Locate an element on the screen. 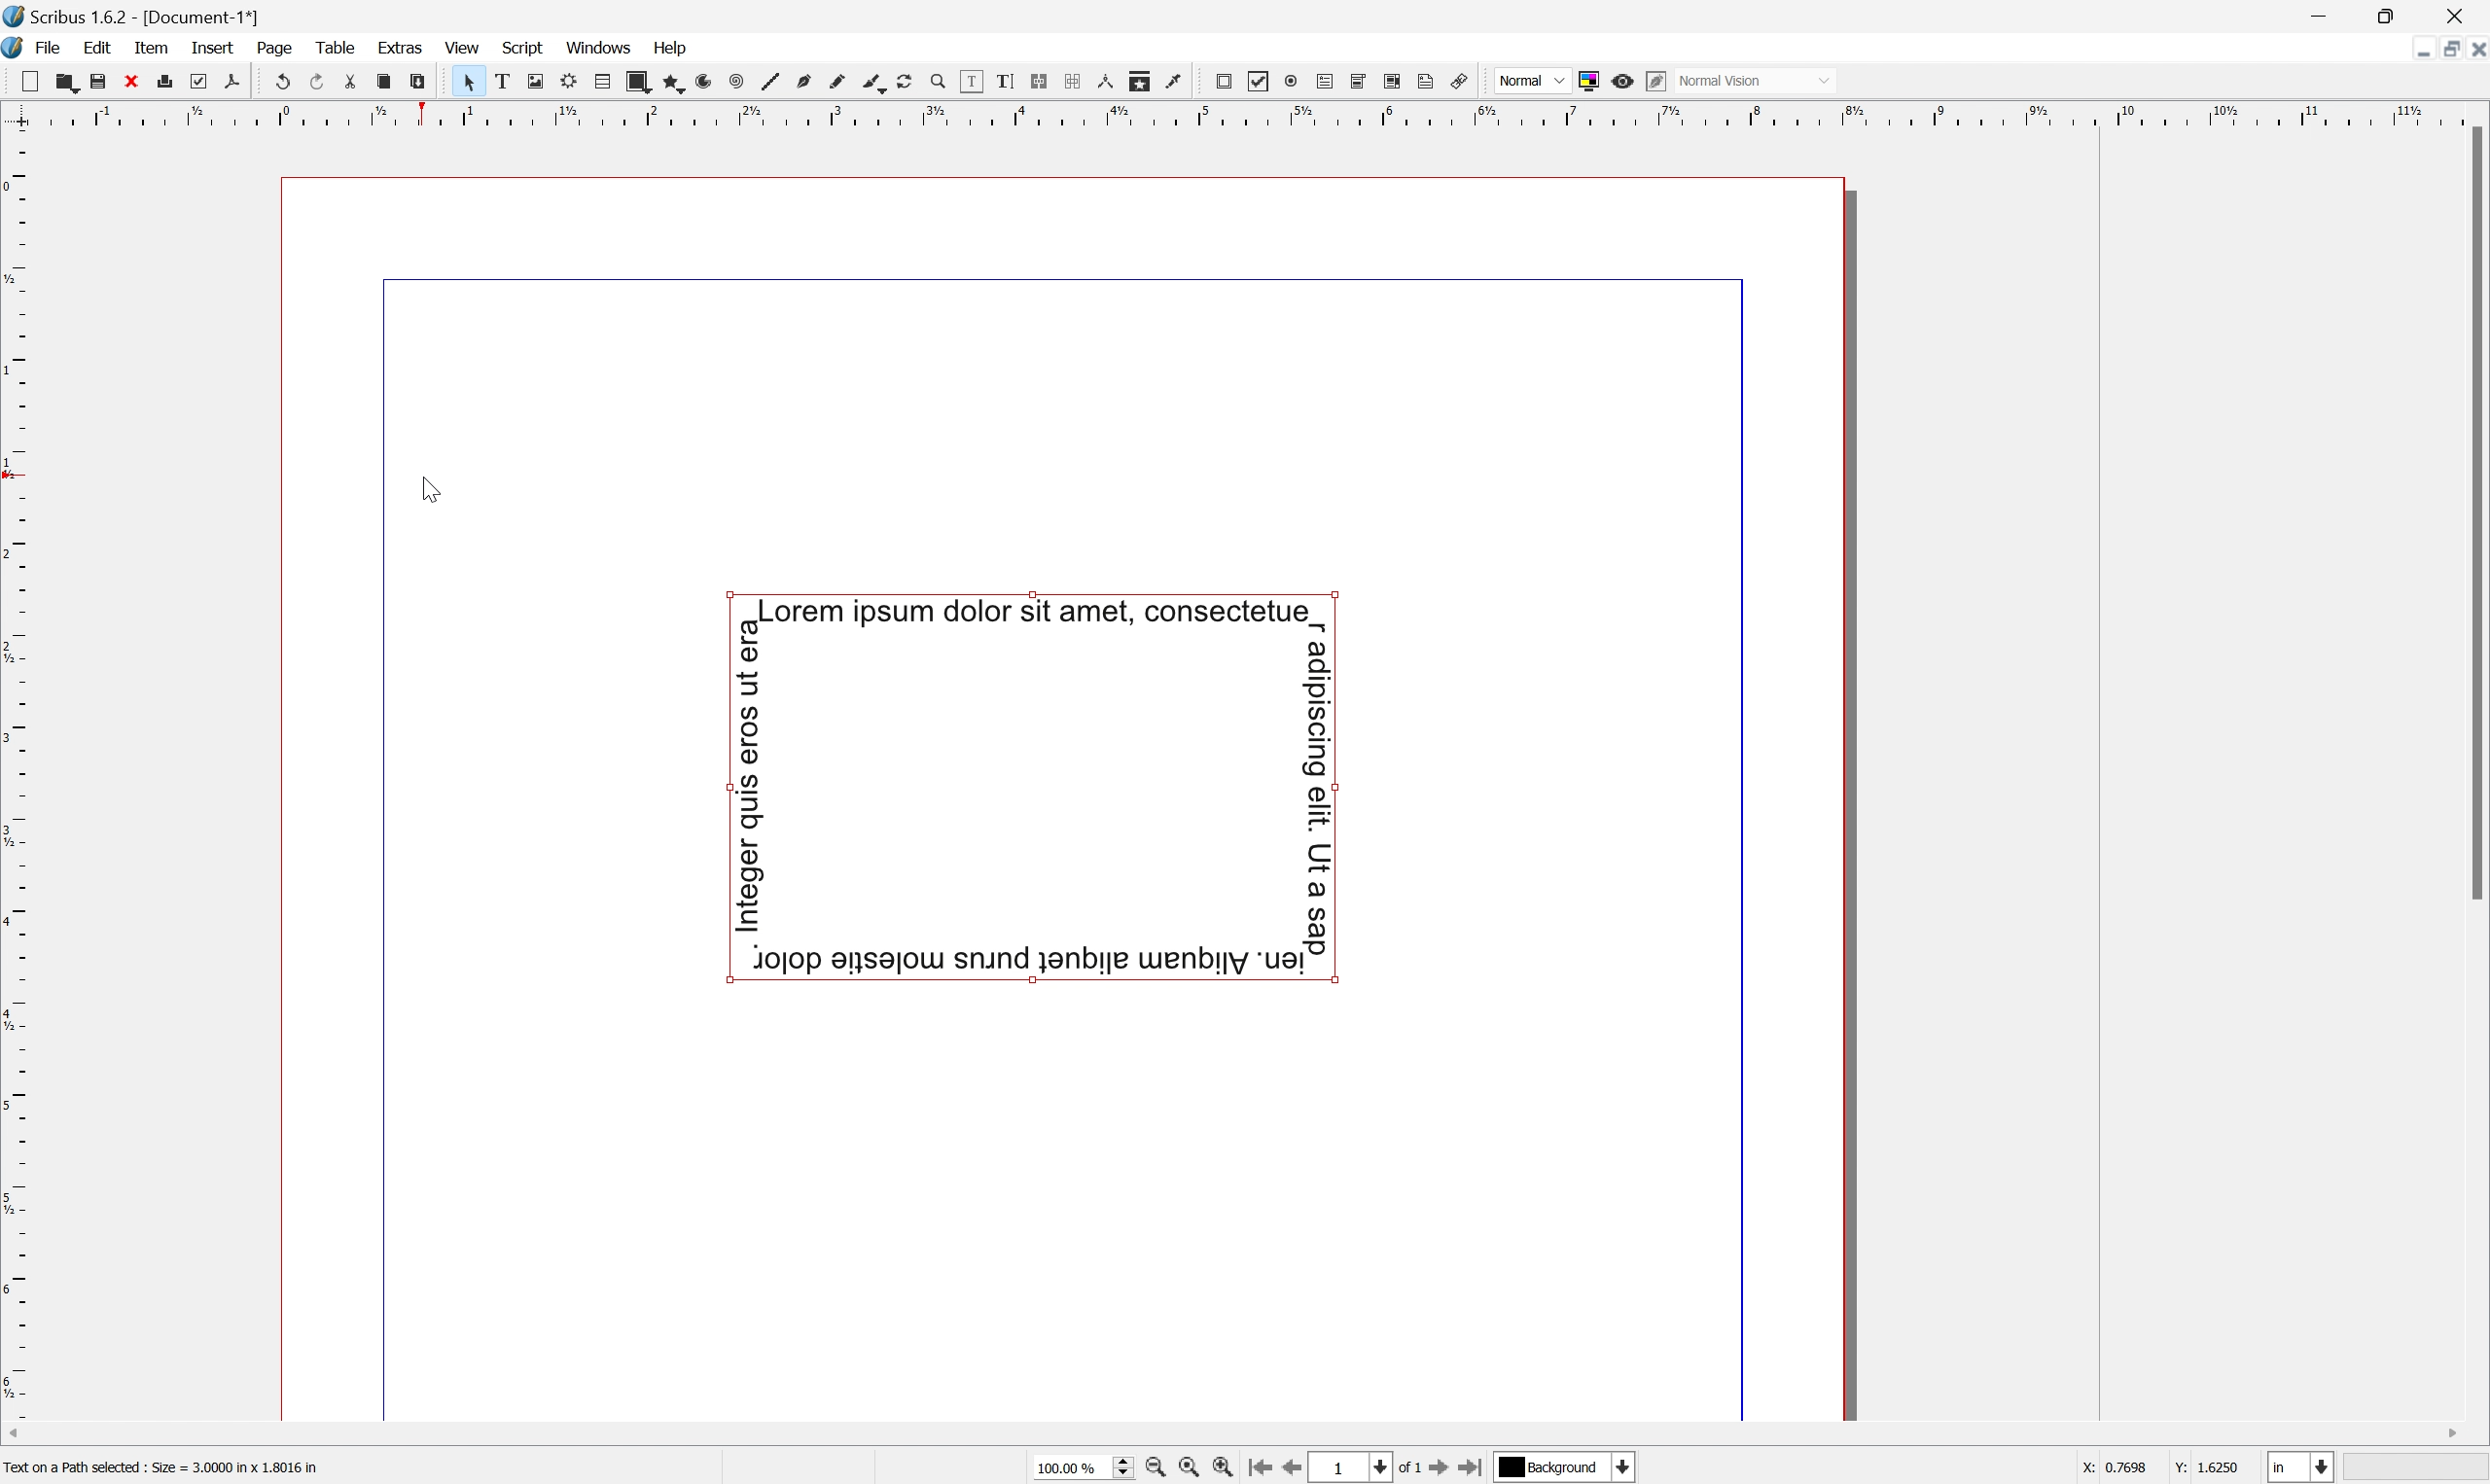 This screenshot has width=2490, height=1484. PDF text field is located at coordinates (1321, 81).